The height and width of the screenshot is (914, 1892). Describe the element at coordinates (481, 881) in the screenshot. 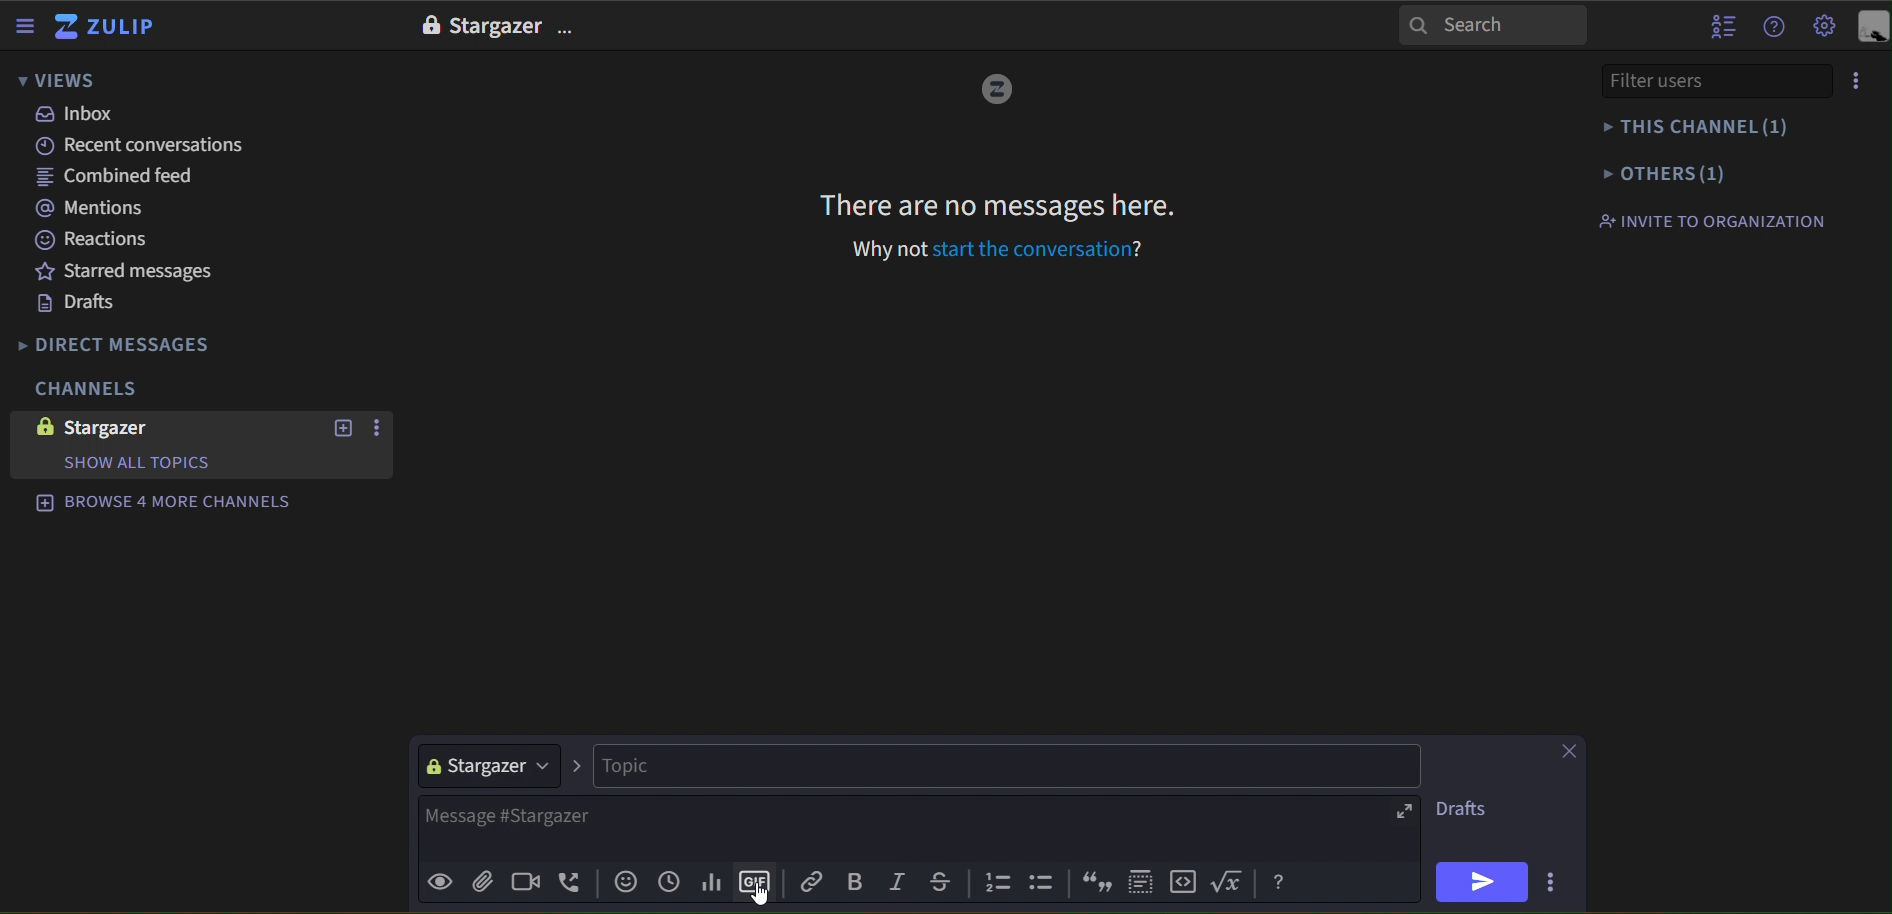

I see `upload files` at that location.